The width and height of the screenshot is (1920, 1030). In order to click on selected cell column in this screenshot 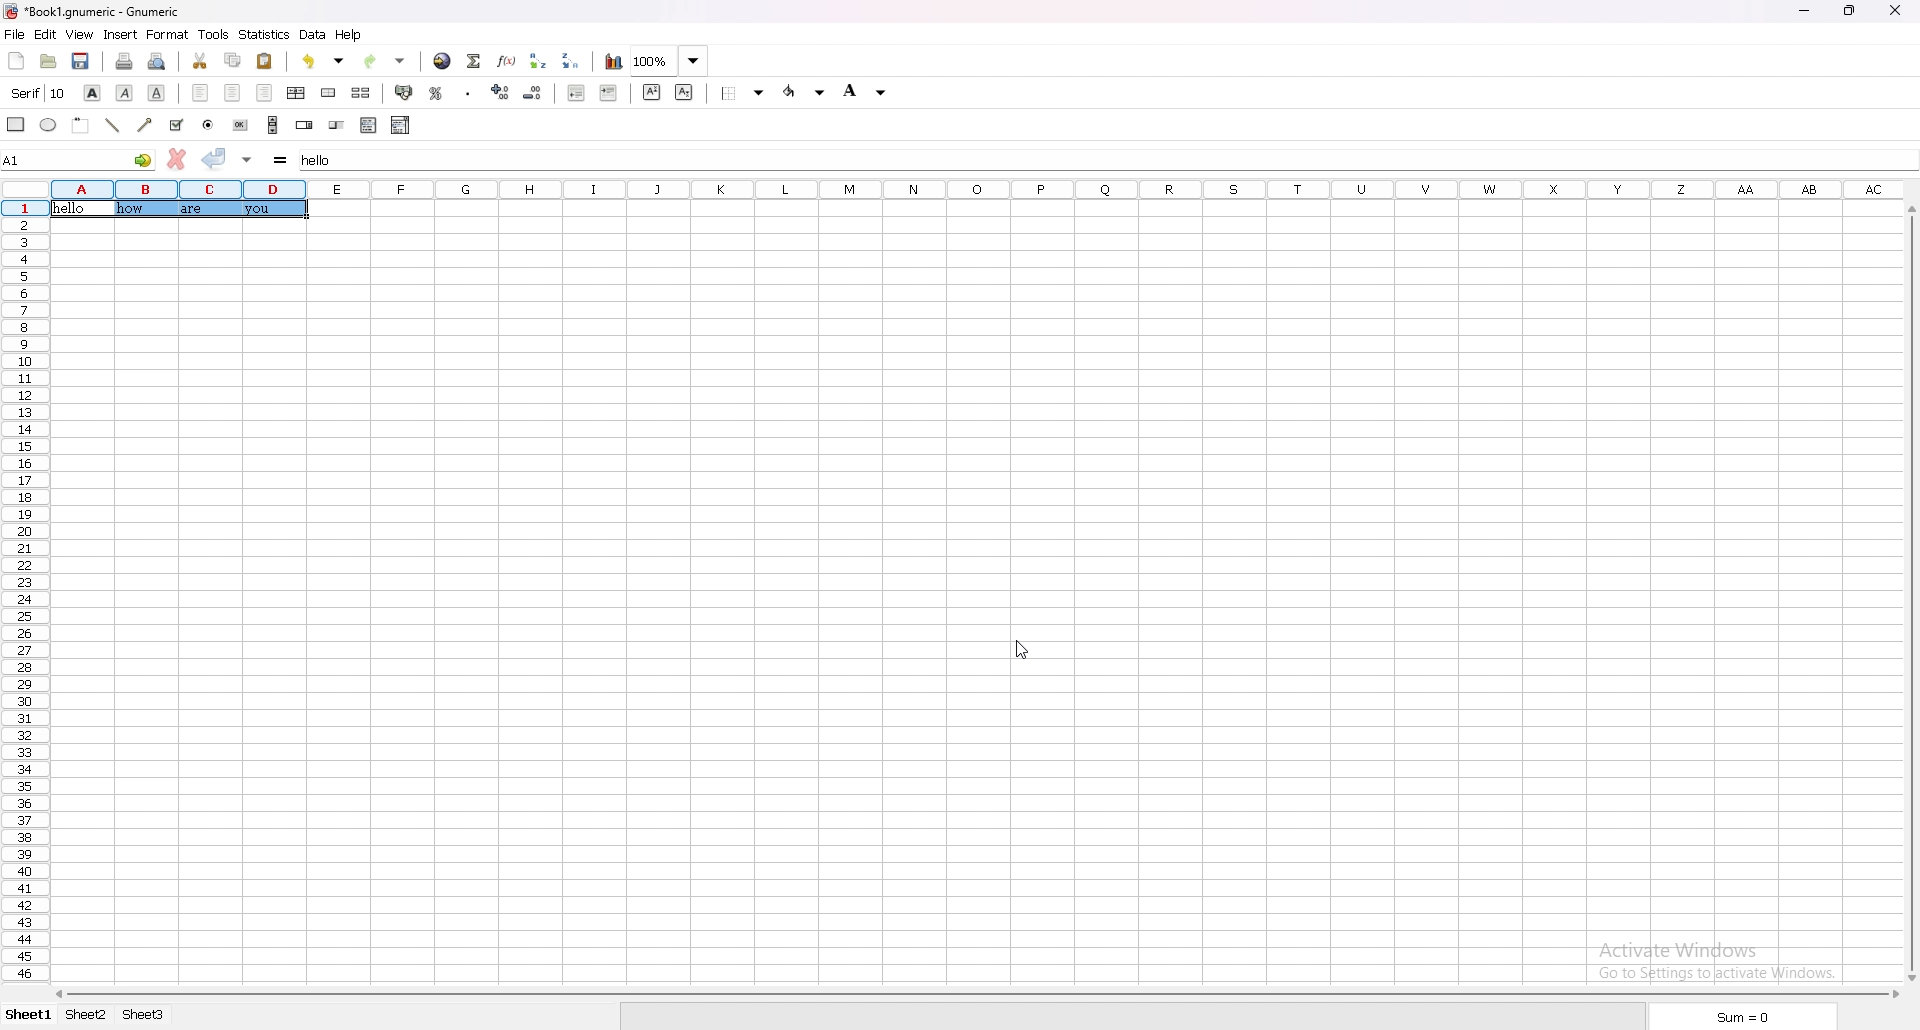, I will do `click(177, 188)`.